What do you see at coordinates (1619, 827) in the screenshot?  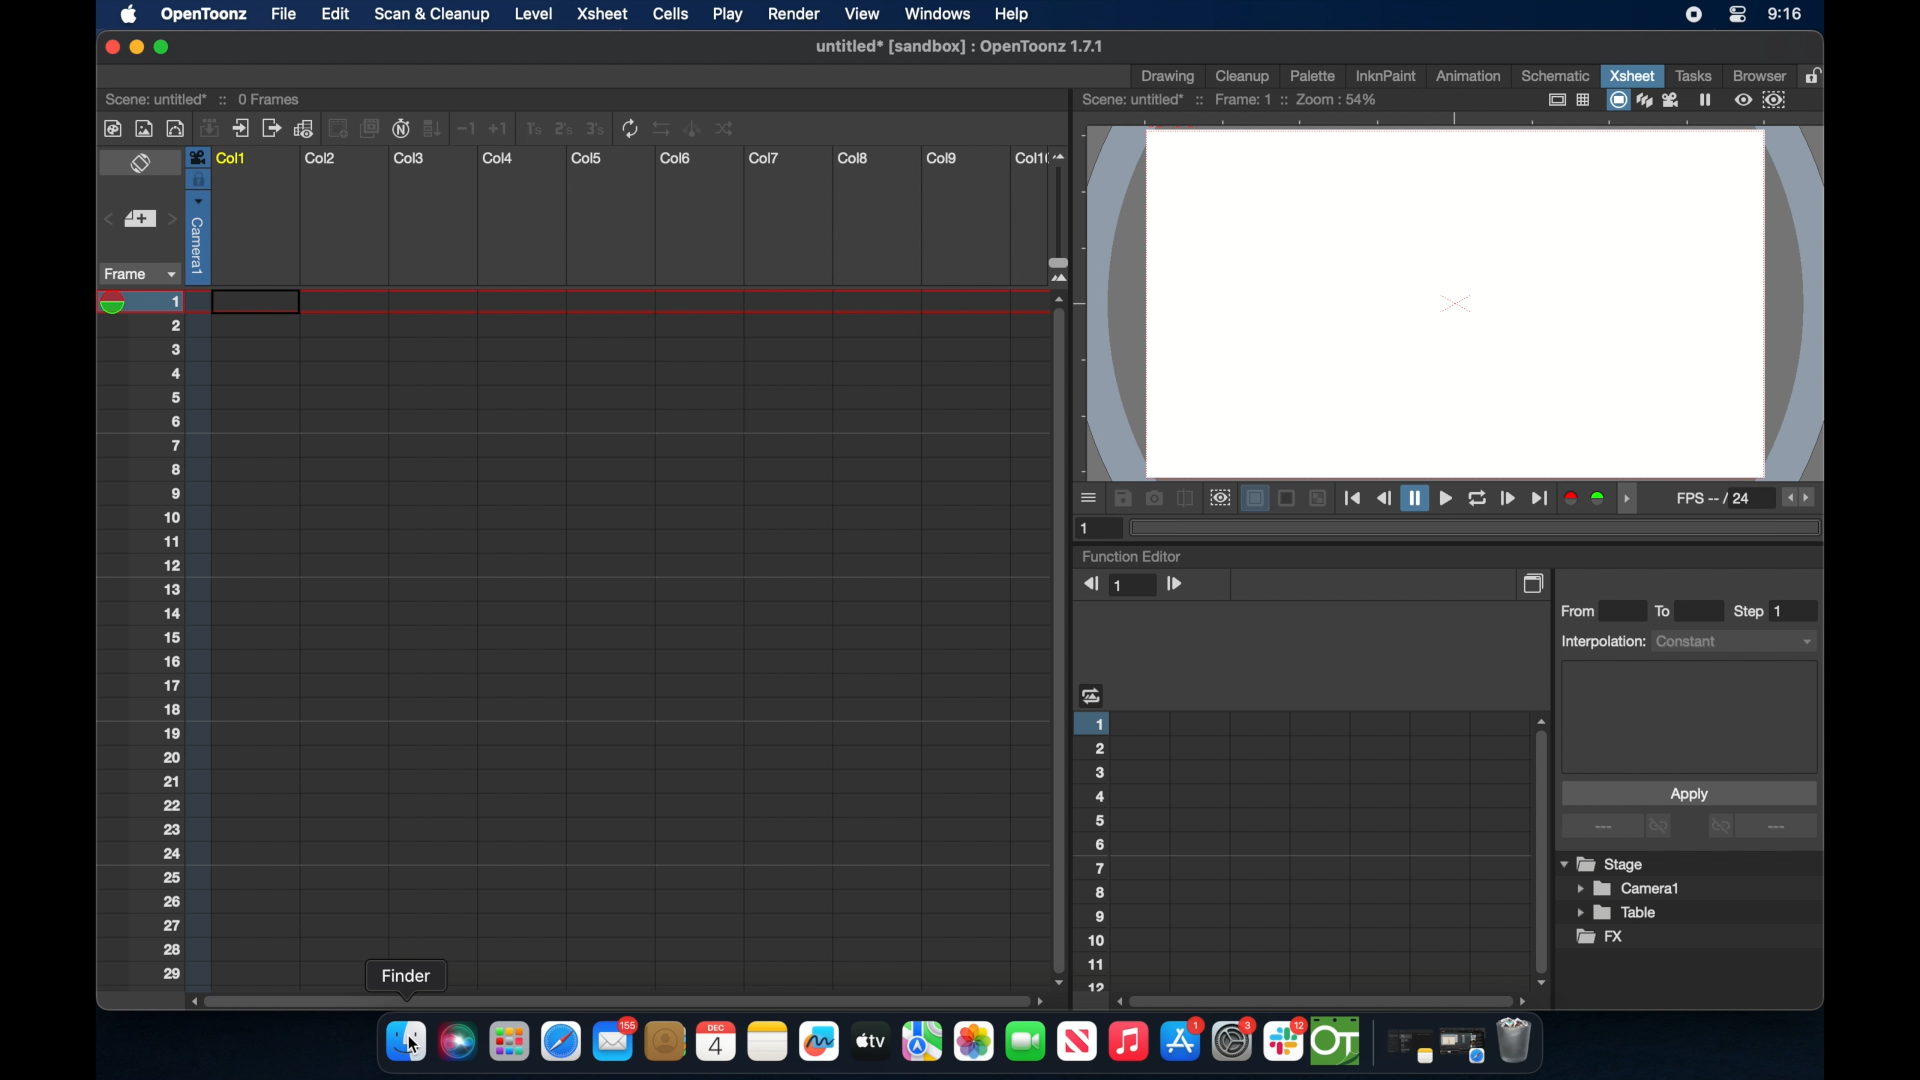 I see `more  options` at bounding box center [1619, 827].